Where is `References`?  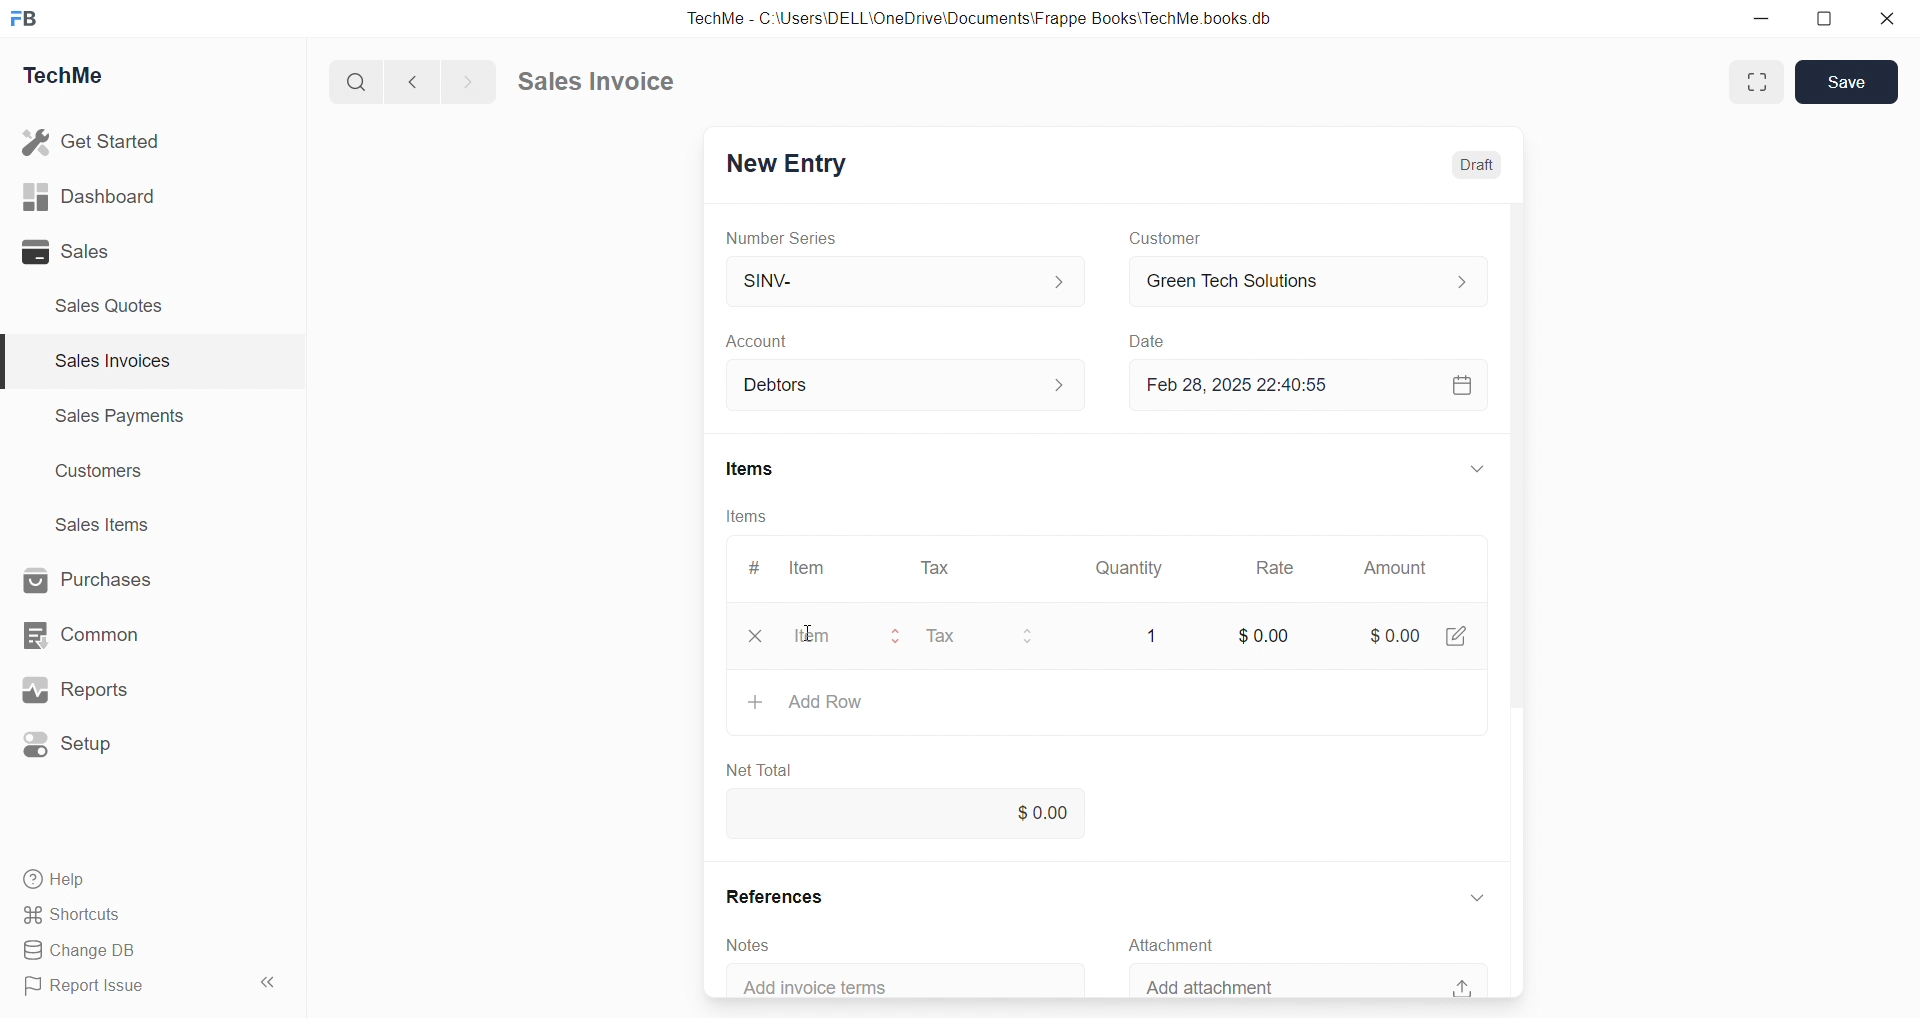
References is located at coordinates (777, 896).